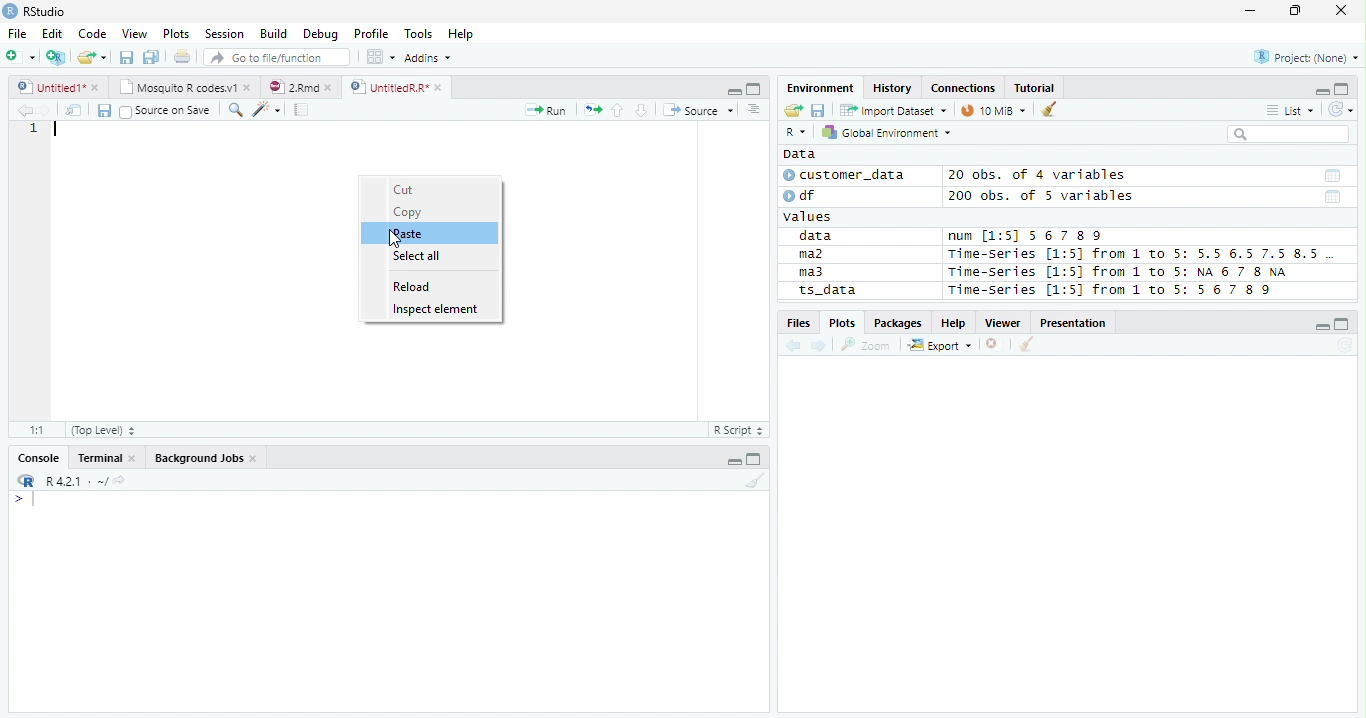 This screenshot has height=718, width=1366. Describe the element at coordinates (1006, 323) in the screenshot. I see `Viewer` at that location.